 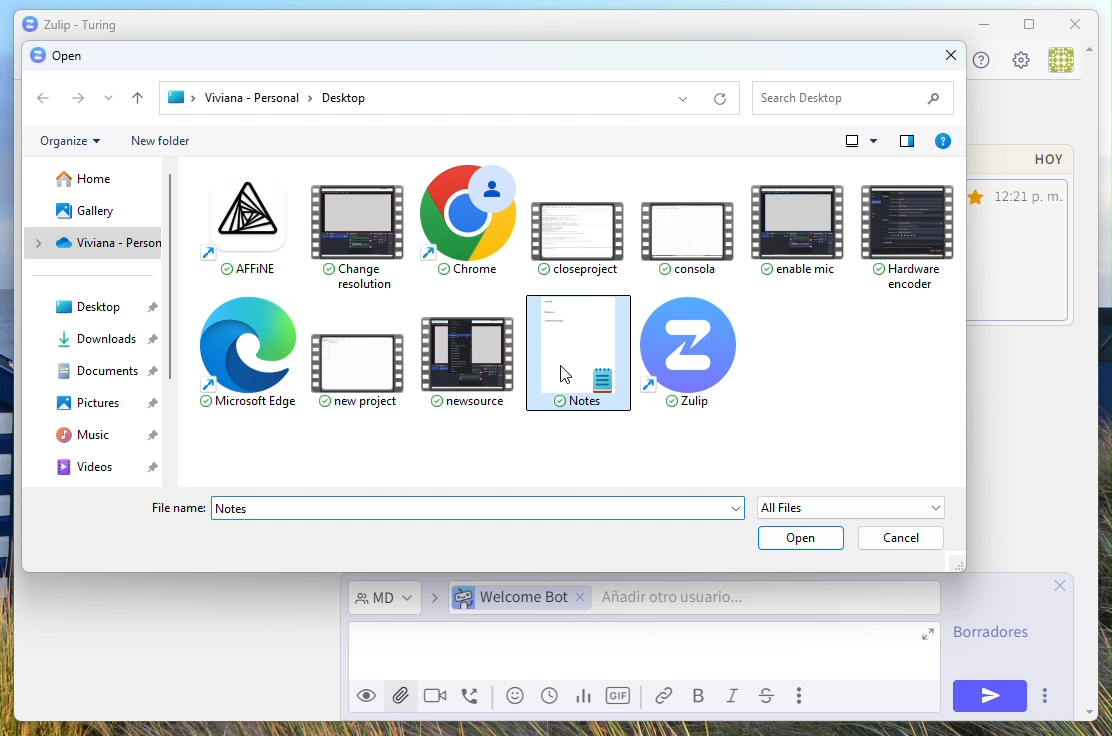 I want to click on change resolution, so click(x=356, y=233).